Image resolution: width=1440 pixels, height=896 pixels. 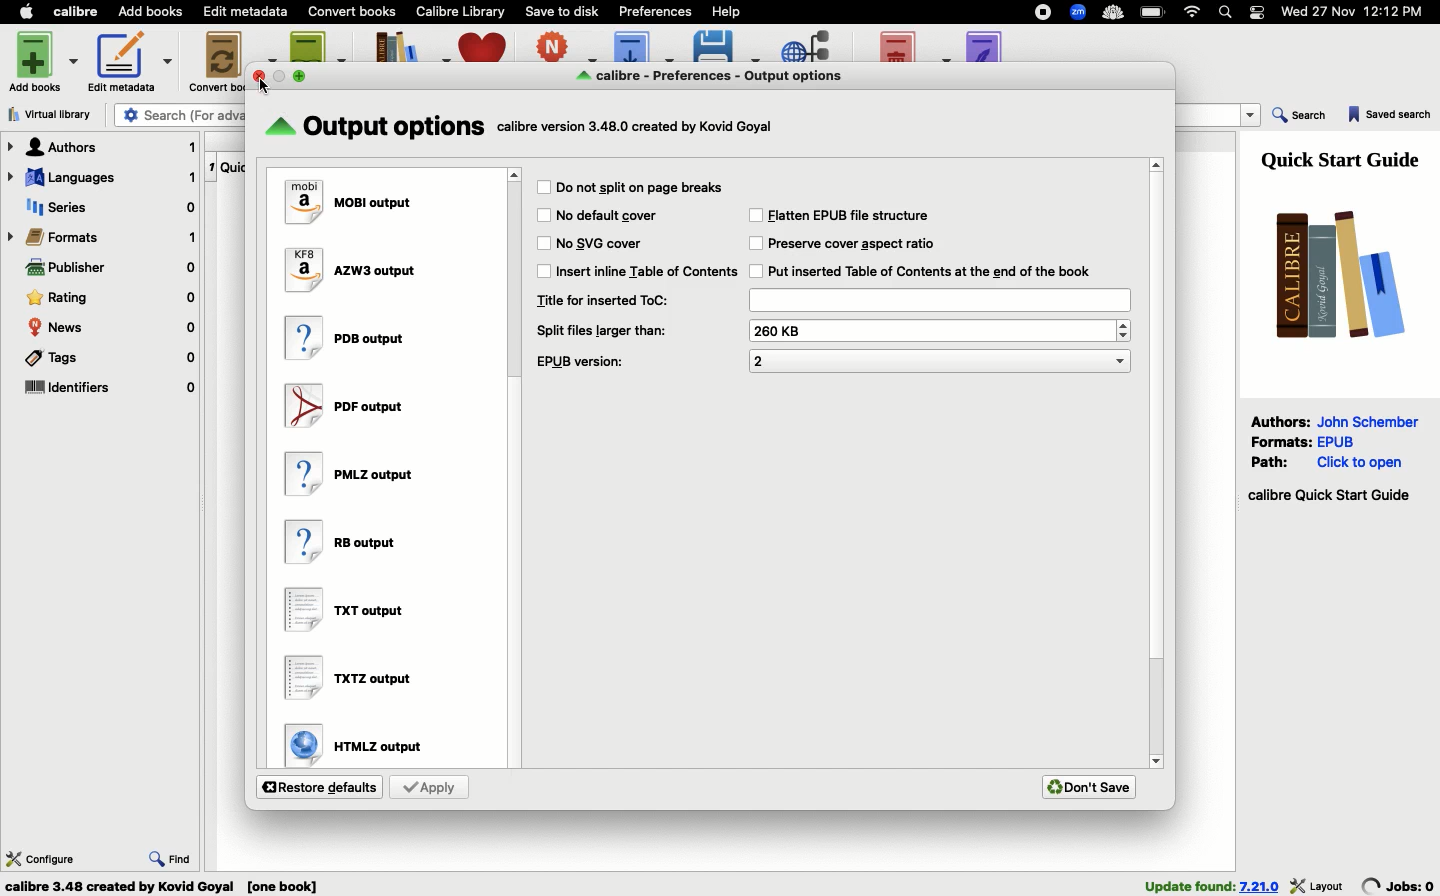 I want to click on Checkbox, so click(x=543, y=215).